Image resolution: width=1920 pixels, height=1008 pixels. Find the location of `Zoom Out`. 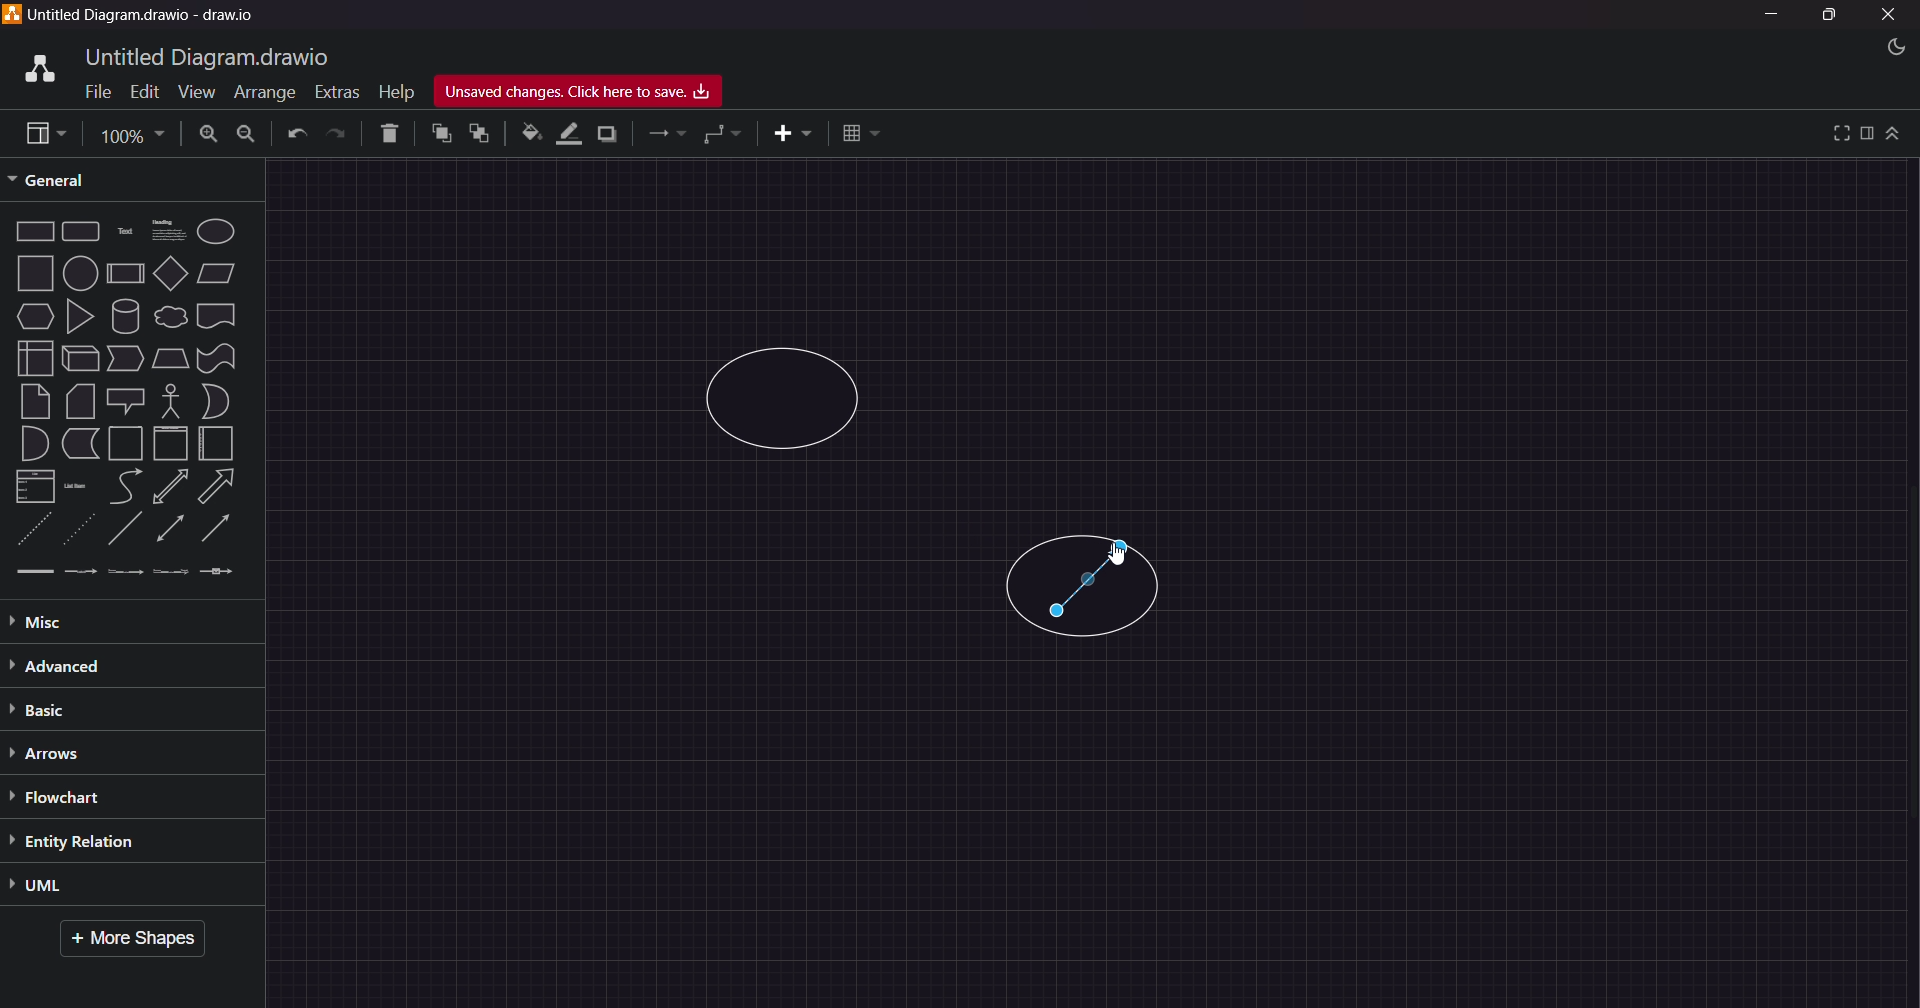

Zoom Out is located at coordinates (247, 136).